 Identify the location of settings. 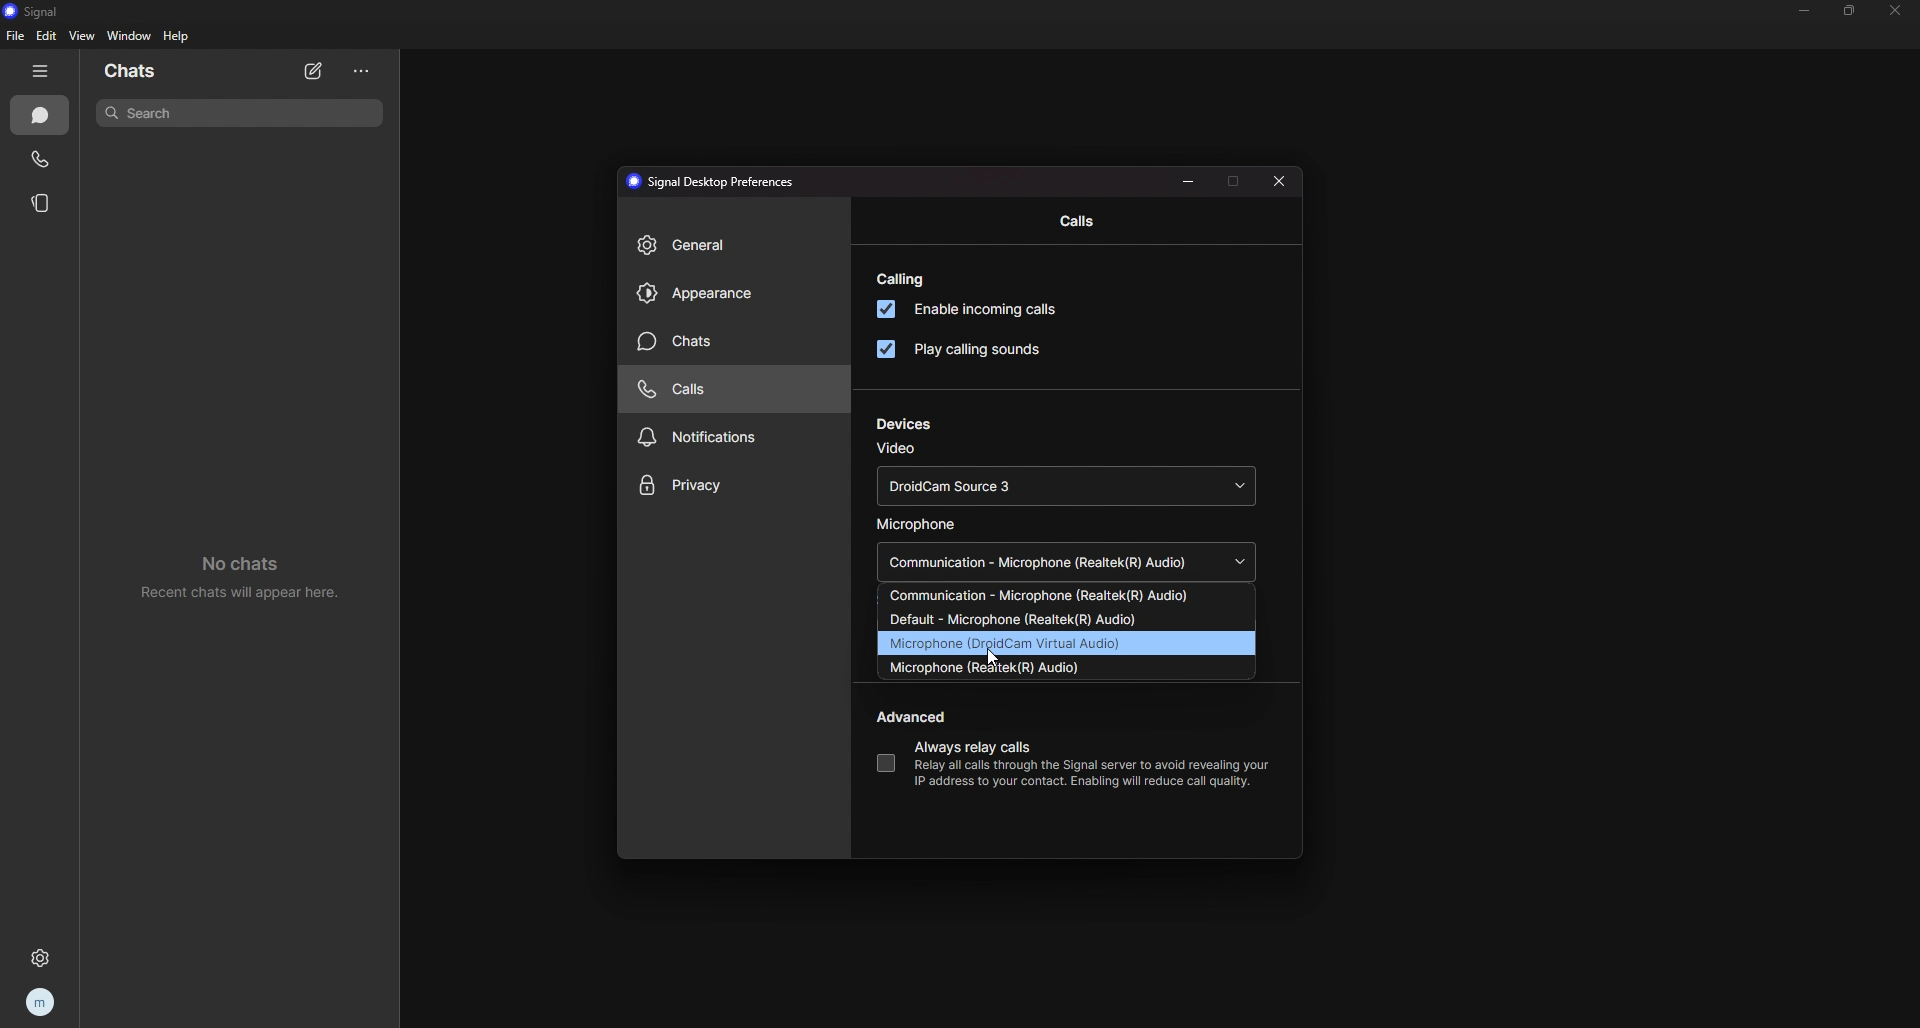
(36, 959).